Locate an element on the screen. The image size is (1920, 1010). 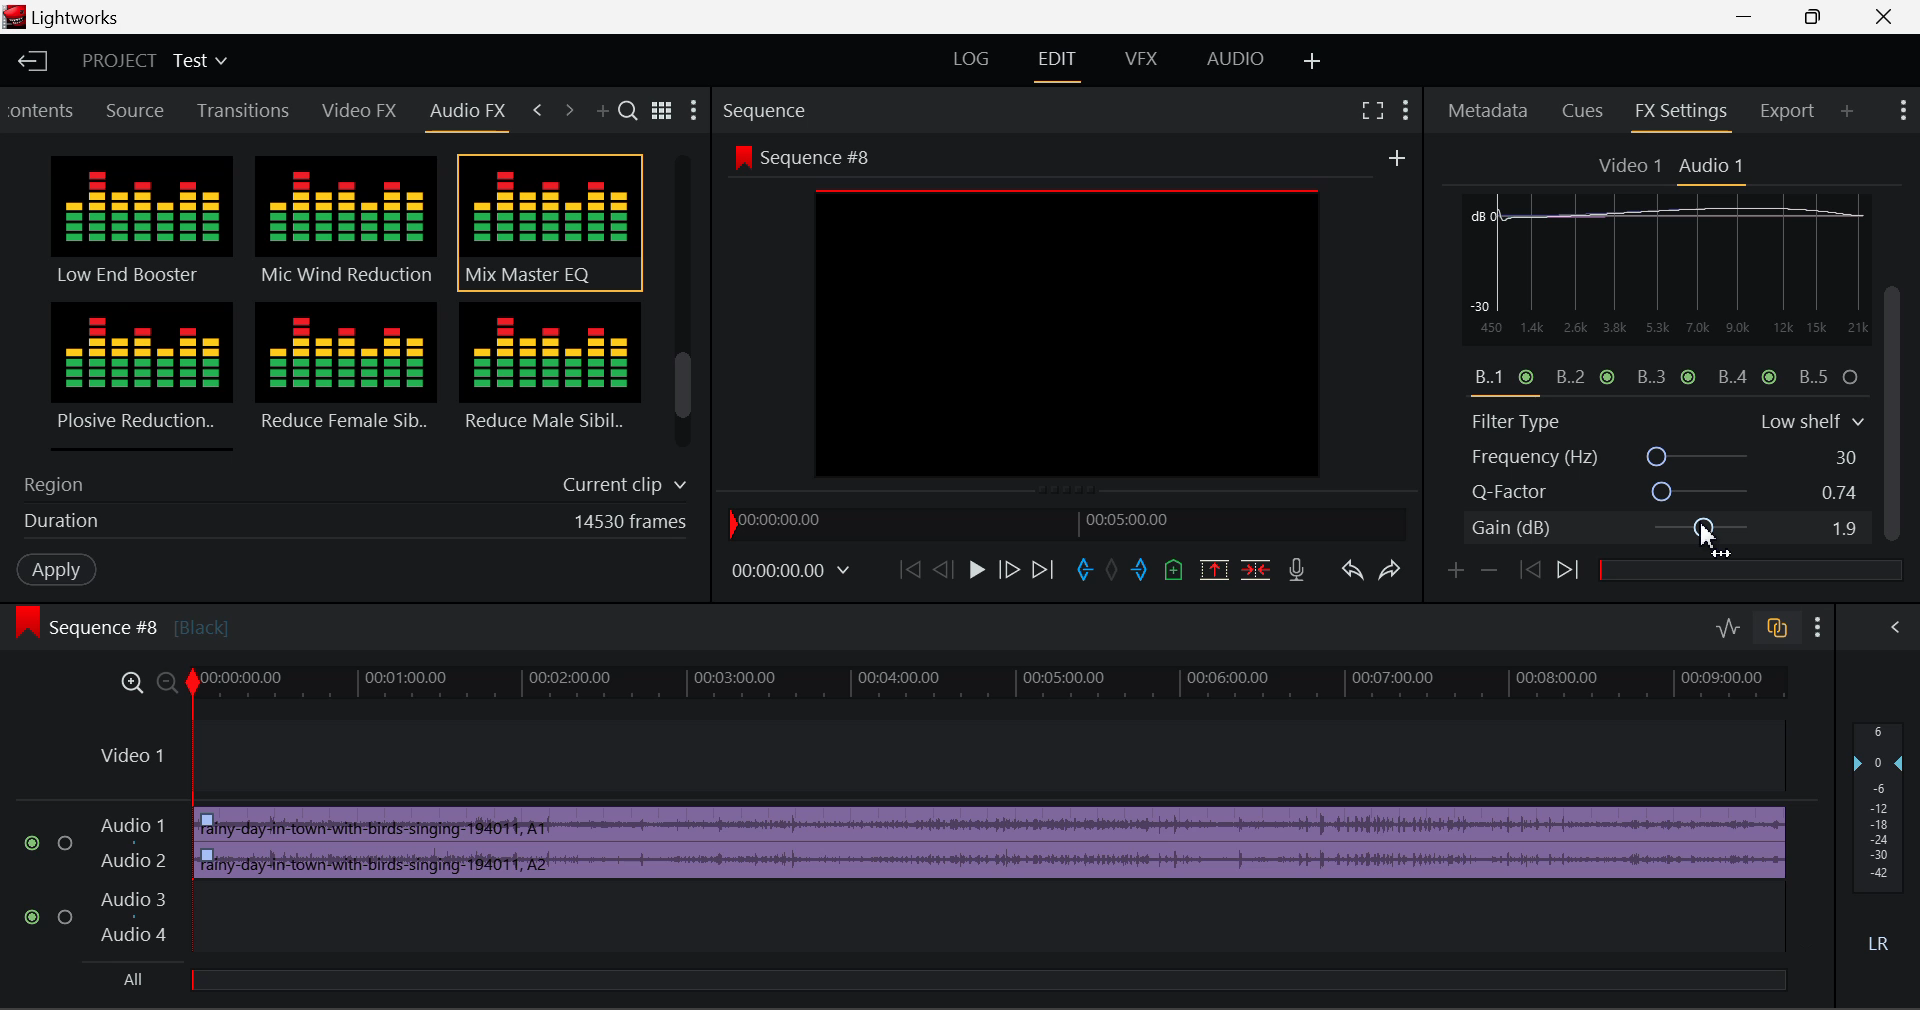
Video 1 is located at coordinates (1631, 167).